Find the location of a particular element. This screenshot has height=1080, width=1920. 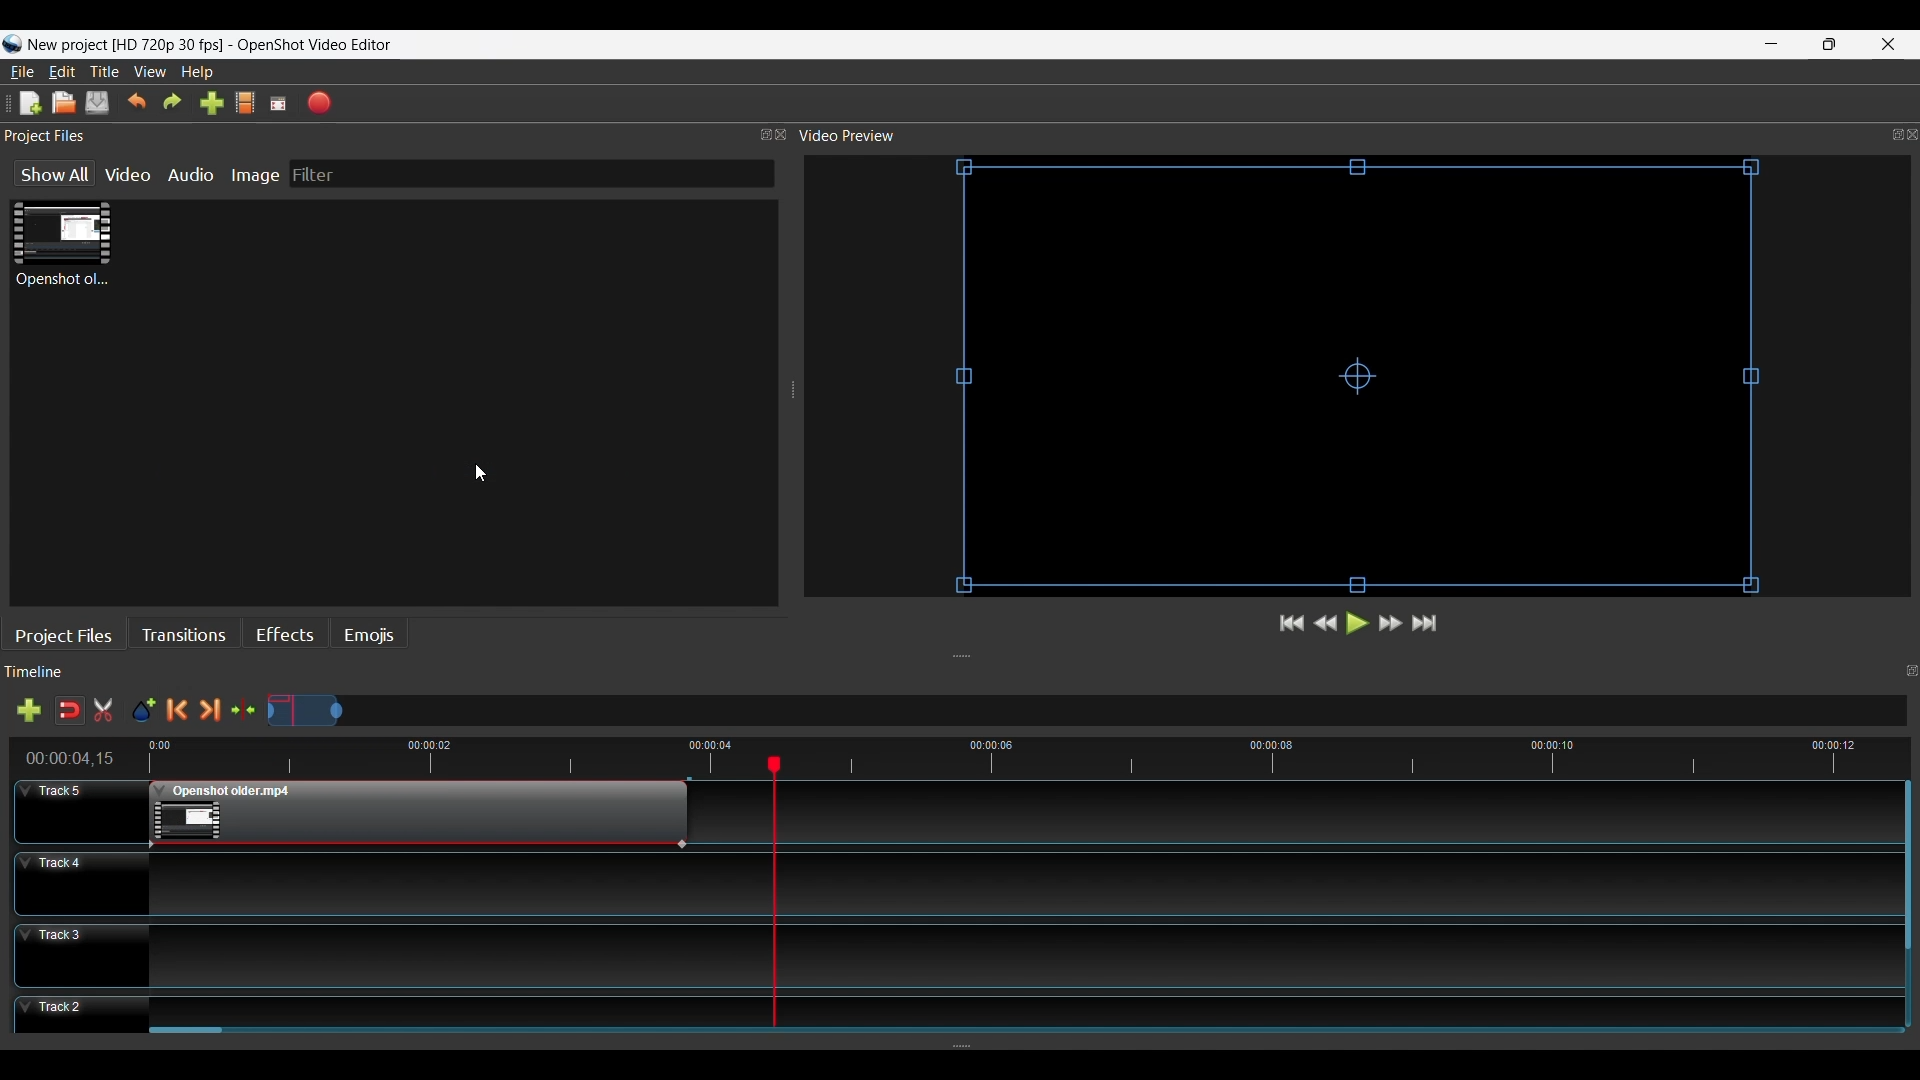

Restore is located at coordinates (1826, 44).